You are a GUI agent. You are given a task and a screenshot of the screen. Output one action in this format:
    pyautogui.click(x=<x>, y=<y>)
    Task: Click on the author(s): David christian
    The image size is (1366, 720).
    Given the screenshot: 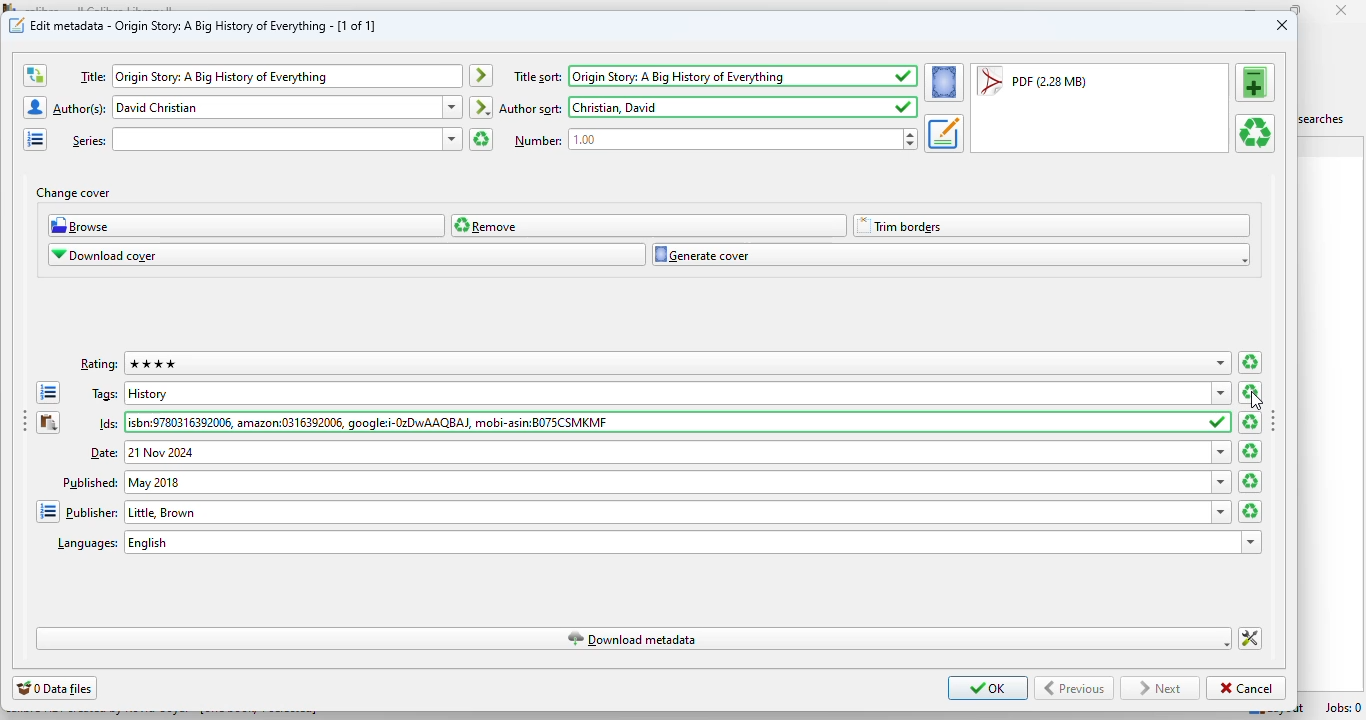 What is the action you would take?
    pyautogui.click(x=276, y=107)
    